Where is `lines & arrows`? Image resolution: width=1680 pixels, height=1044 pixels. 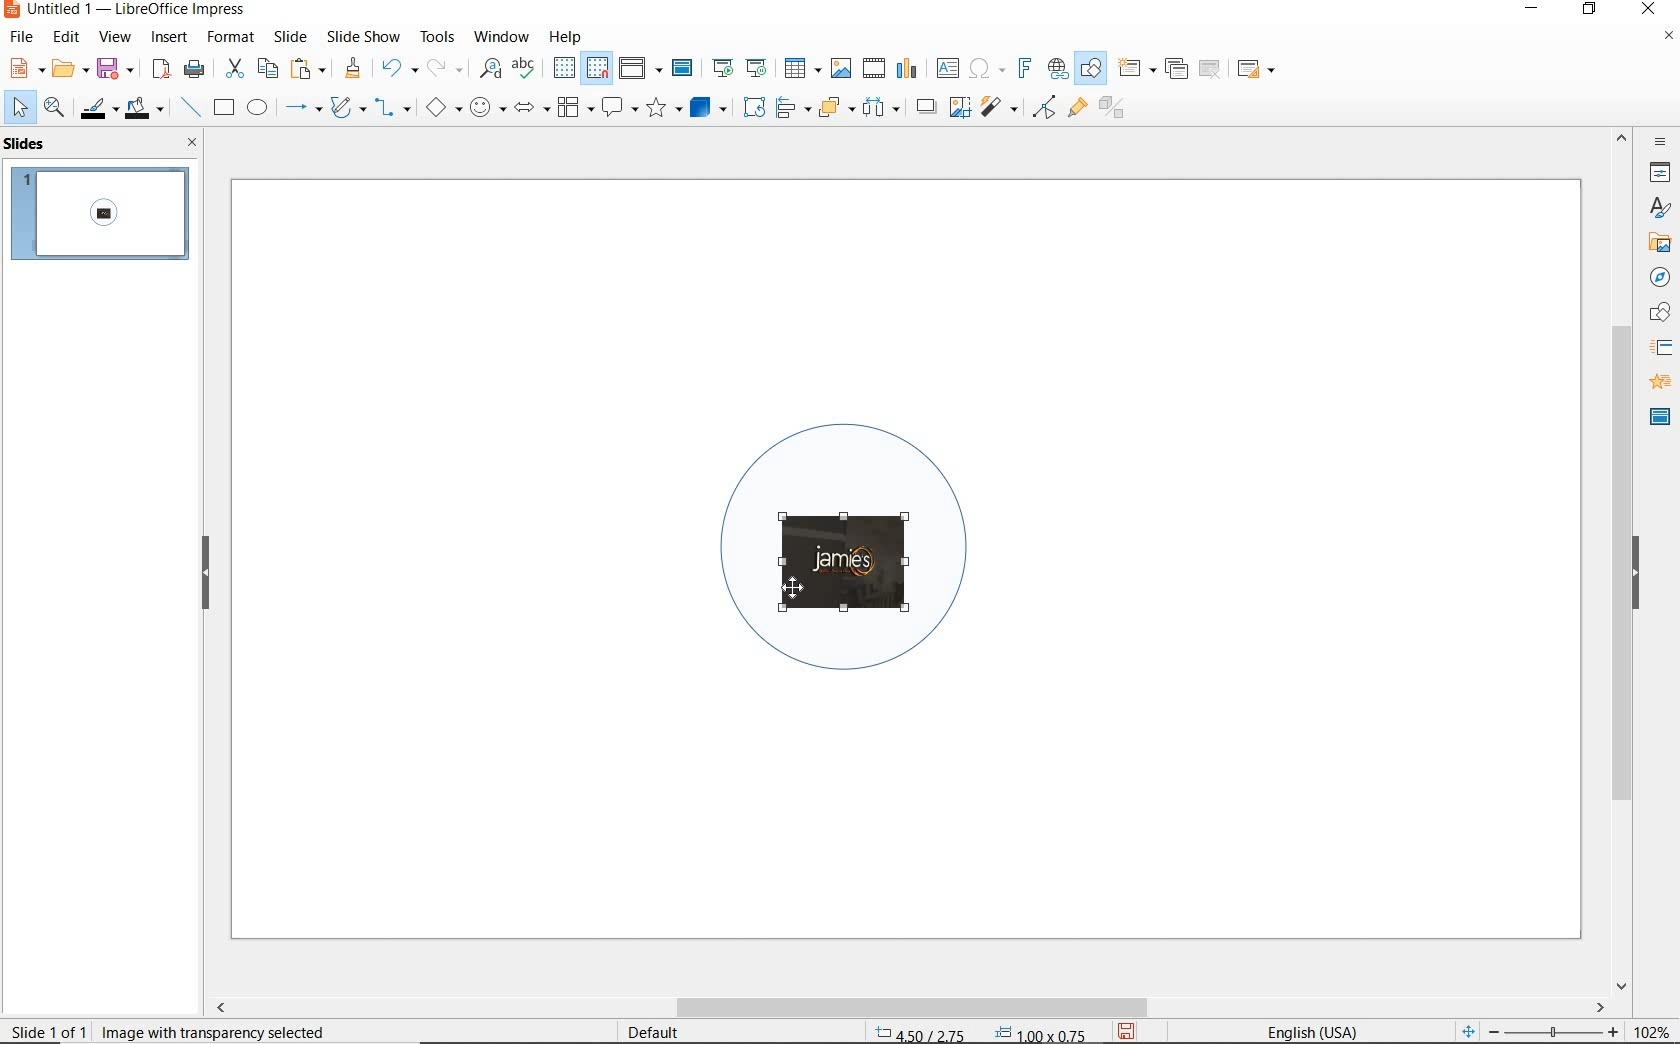
lines & arrows is located at coordinates (302, 110).